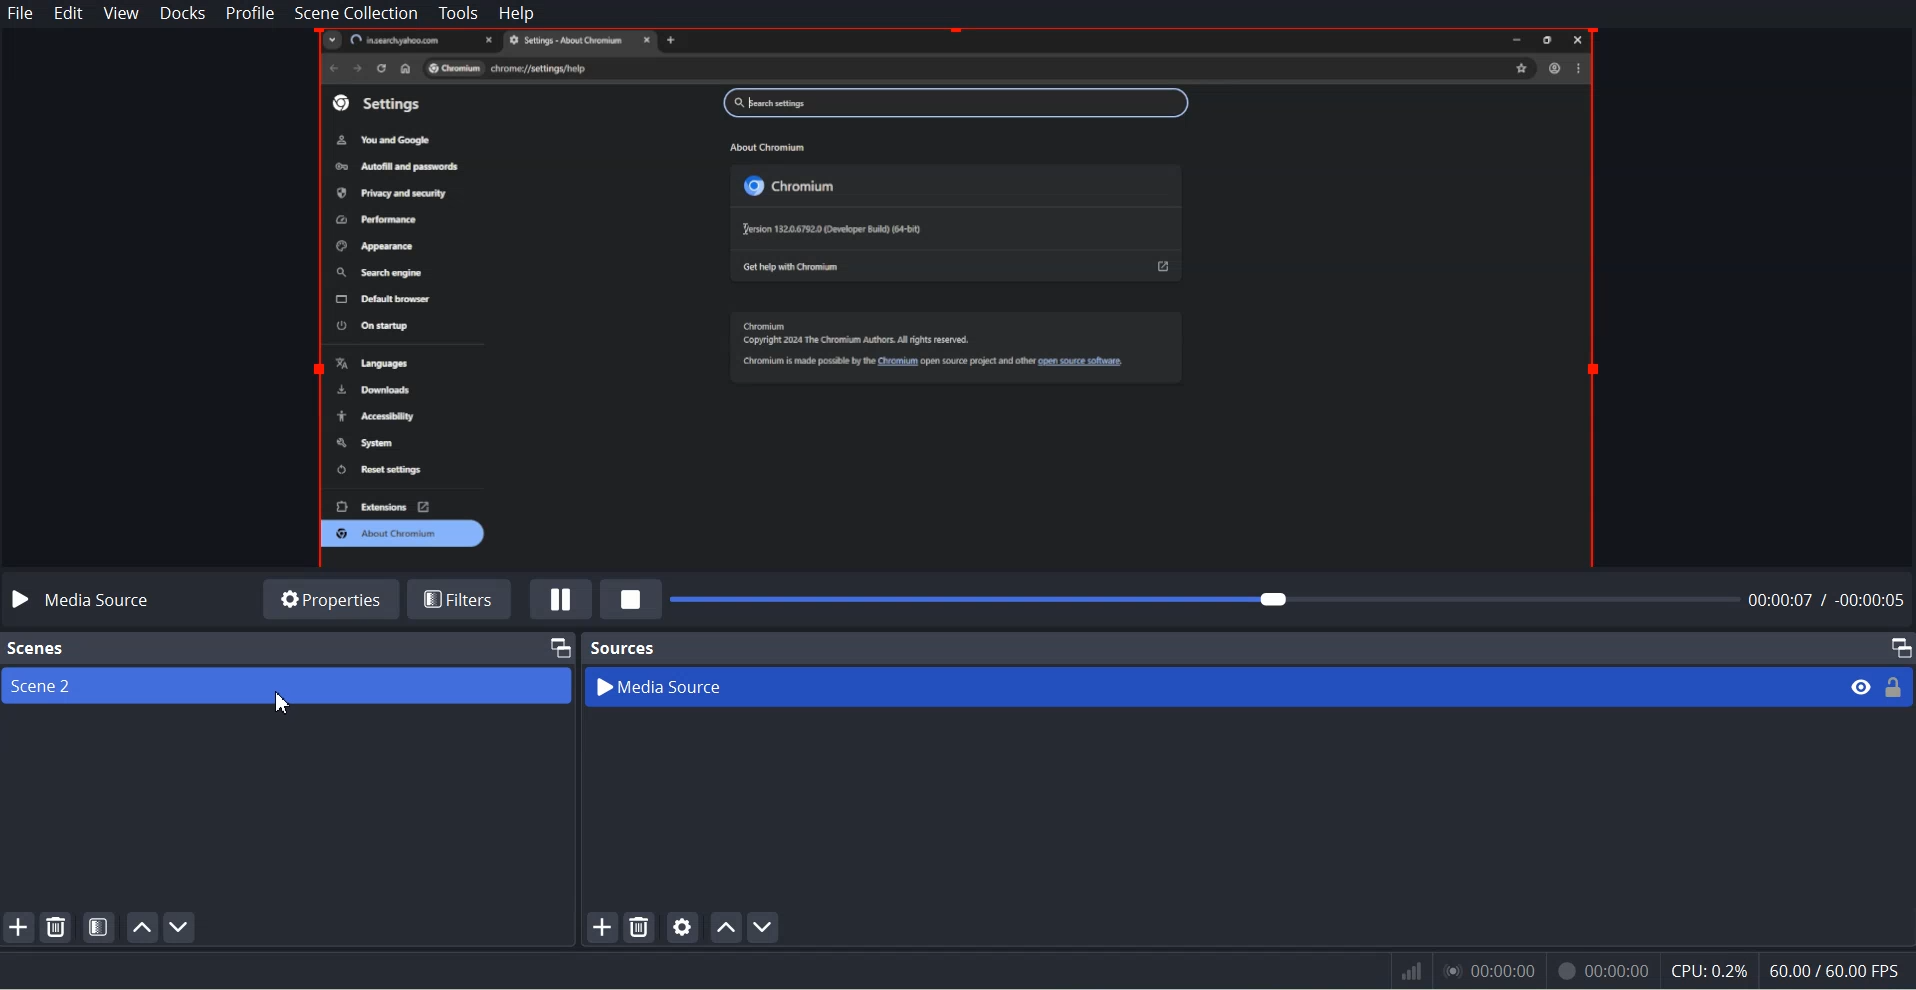 The image size is (1916, 990). What do you see at coordinates (556, 646) in the screenshot?
I see `Maximize` at bounding box center [556, 646].